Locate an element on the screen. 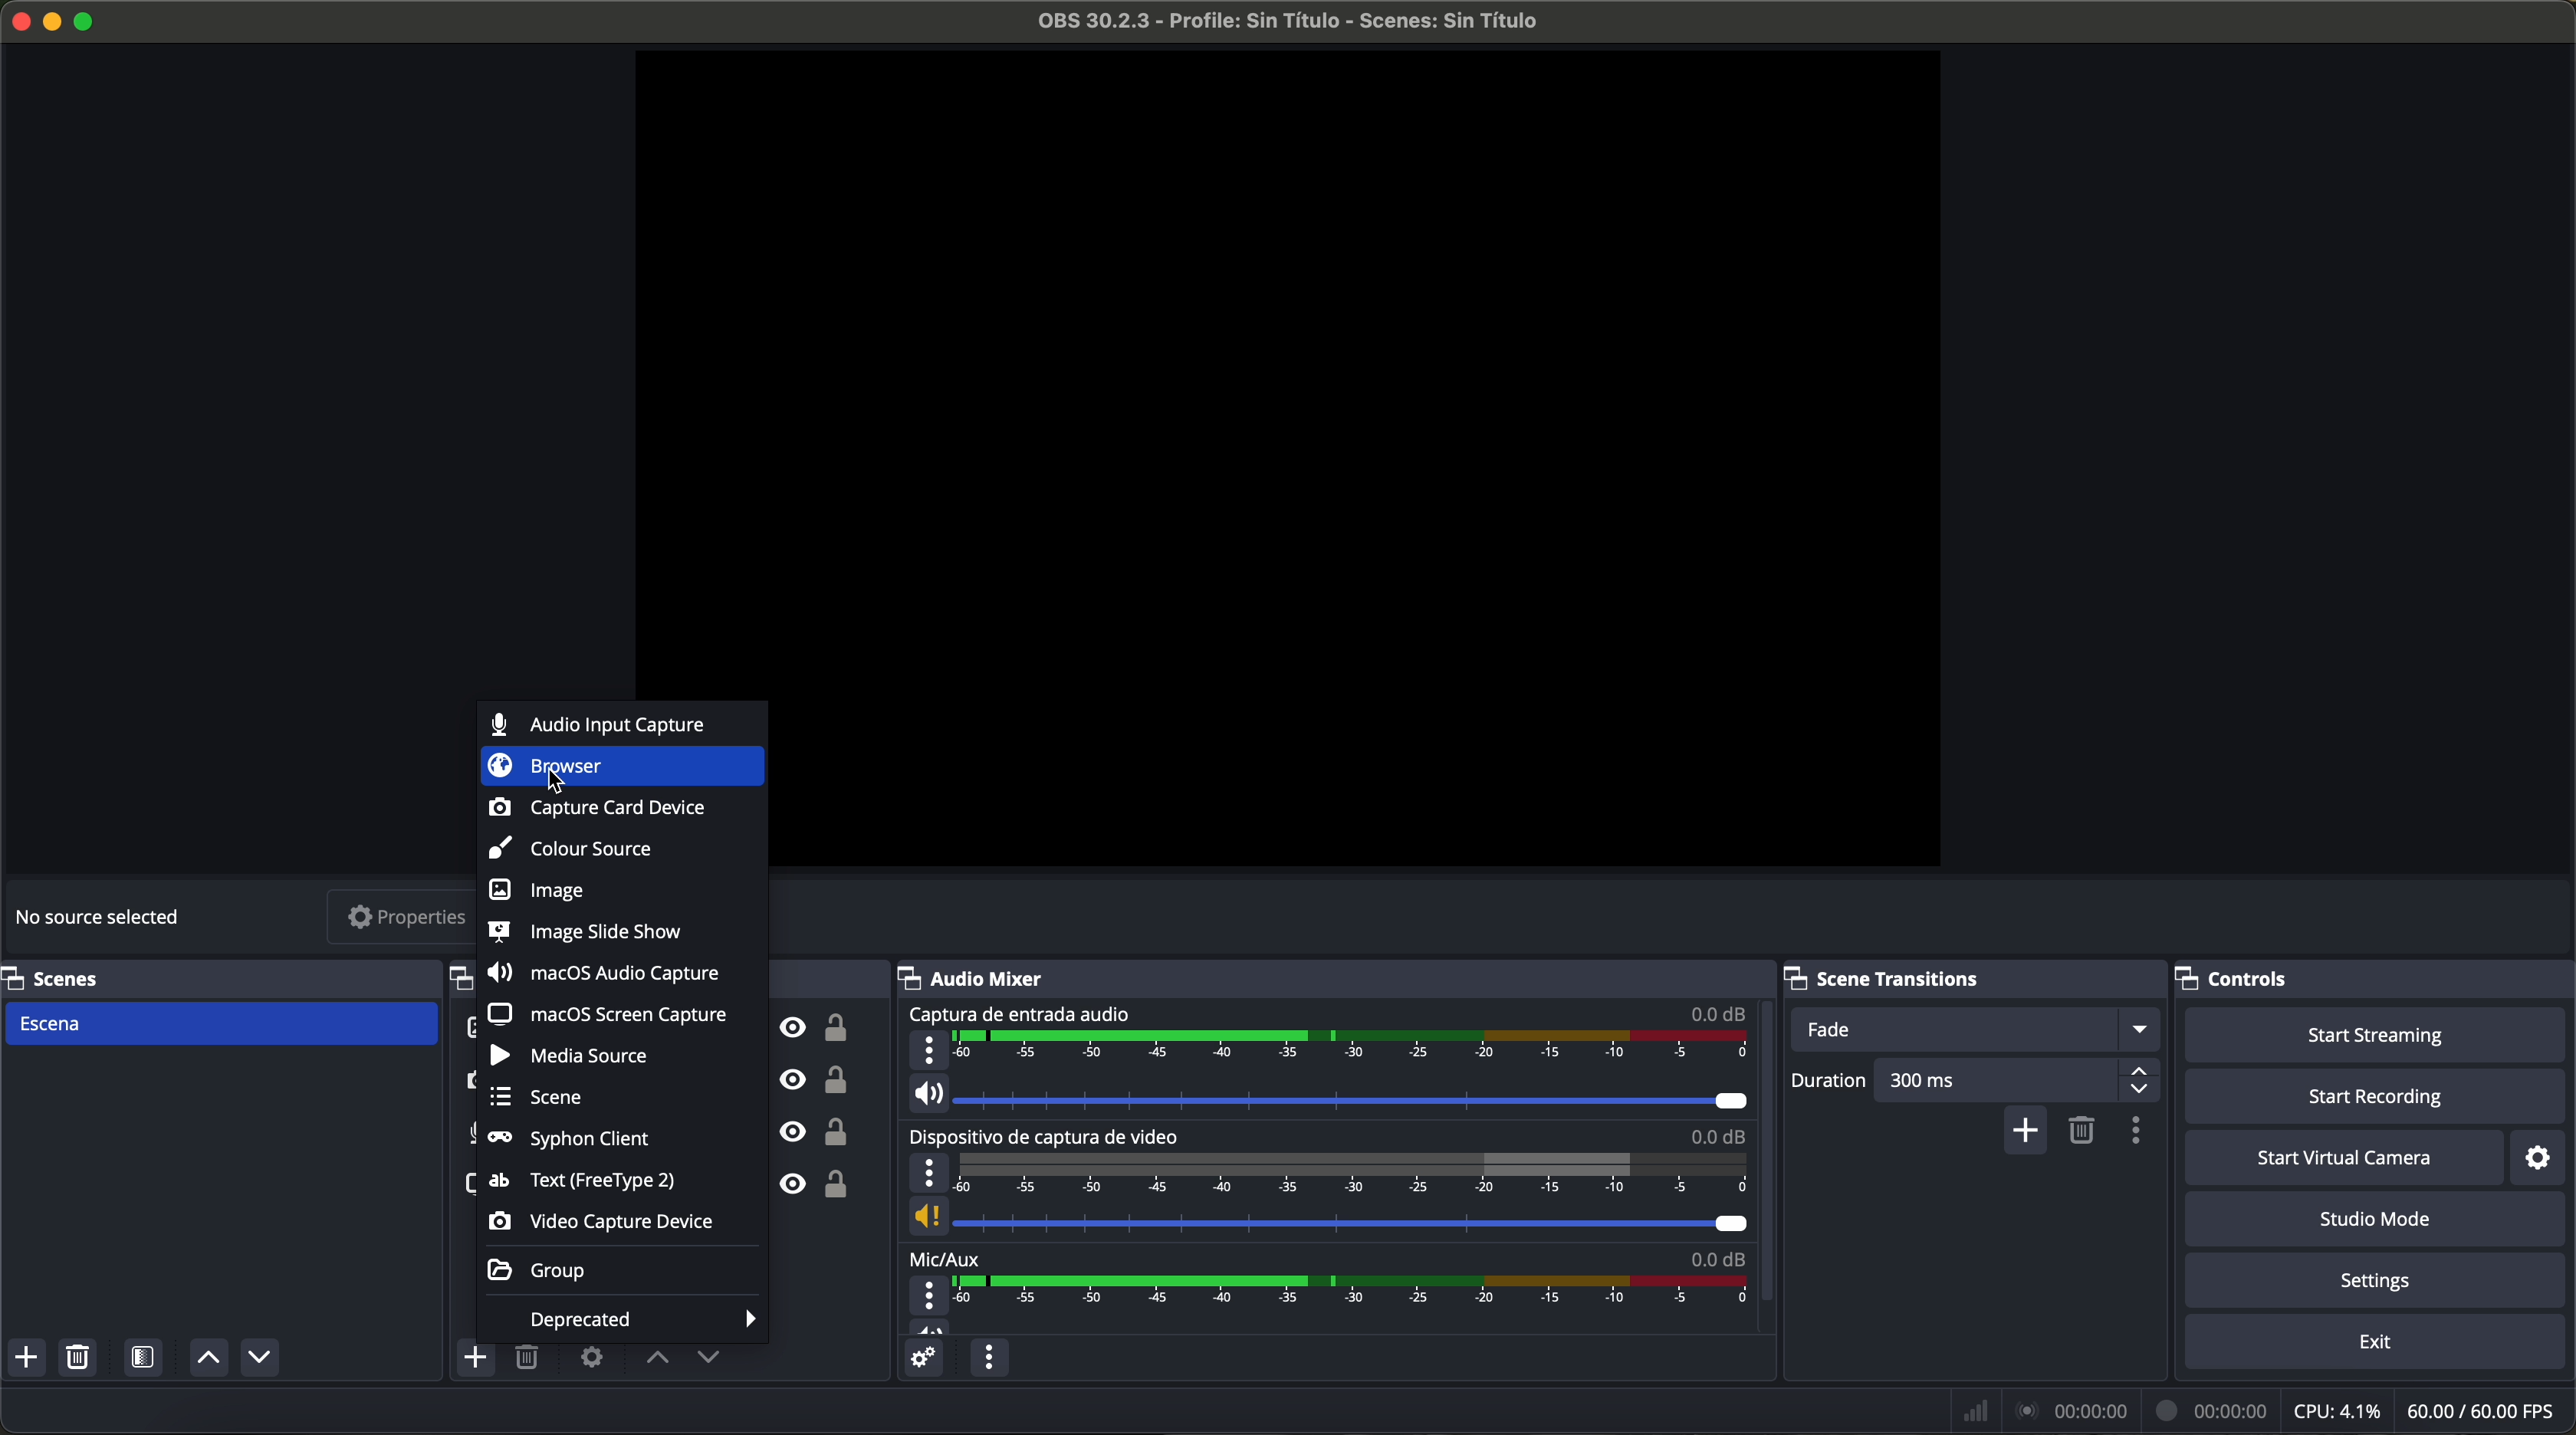 This screenshot has height=1435, width=2576. text is located at coordinates (597, 1183).